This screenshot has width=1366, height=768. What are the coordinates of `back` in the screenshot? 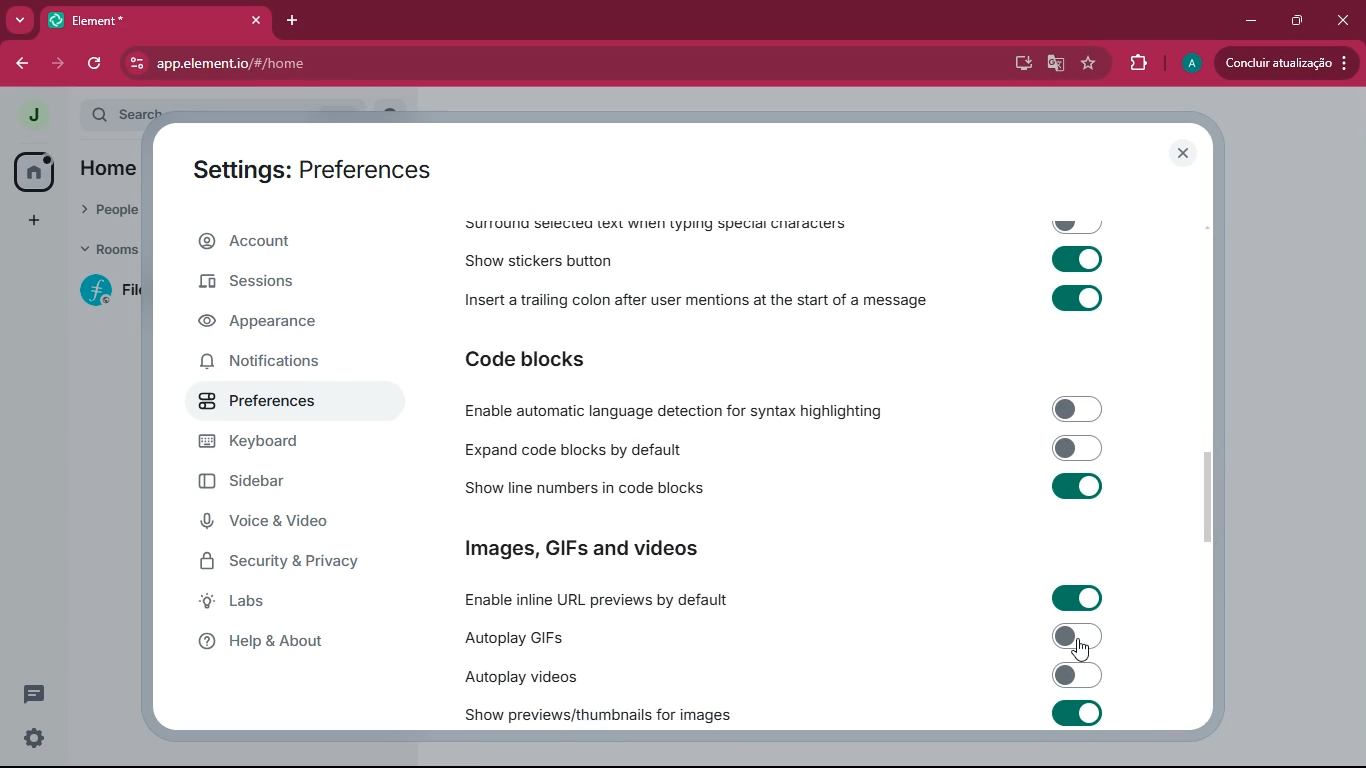 It's located at (21, 65).